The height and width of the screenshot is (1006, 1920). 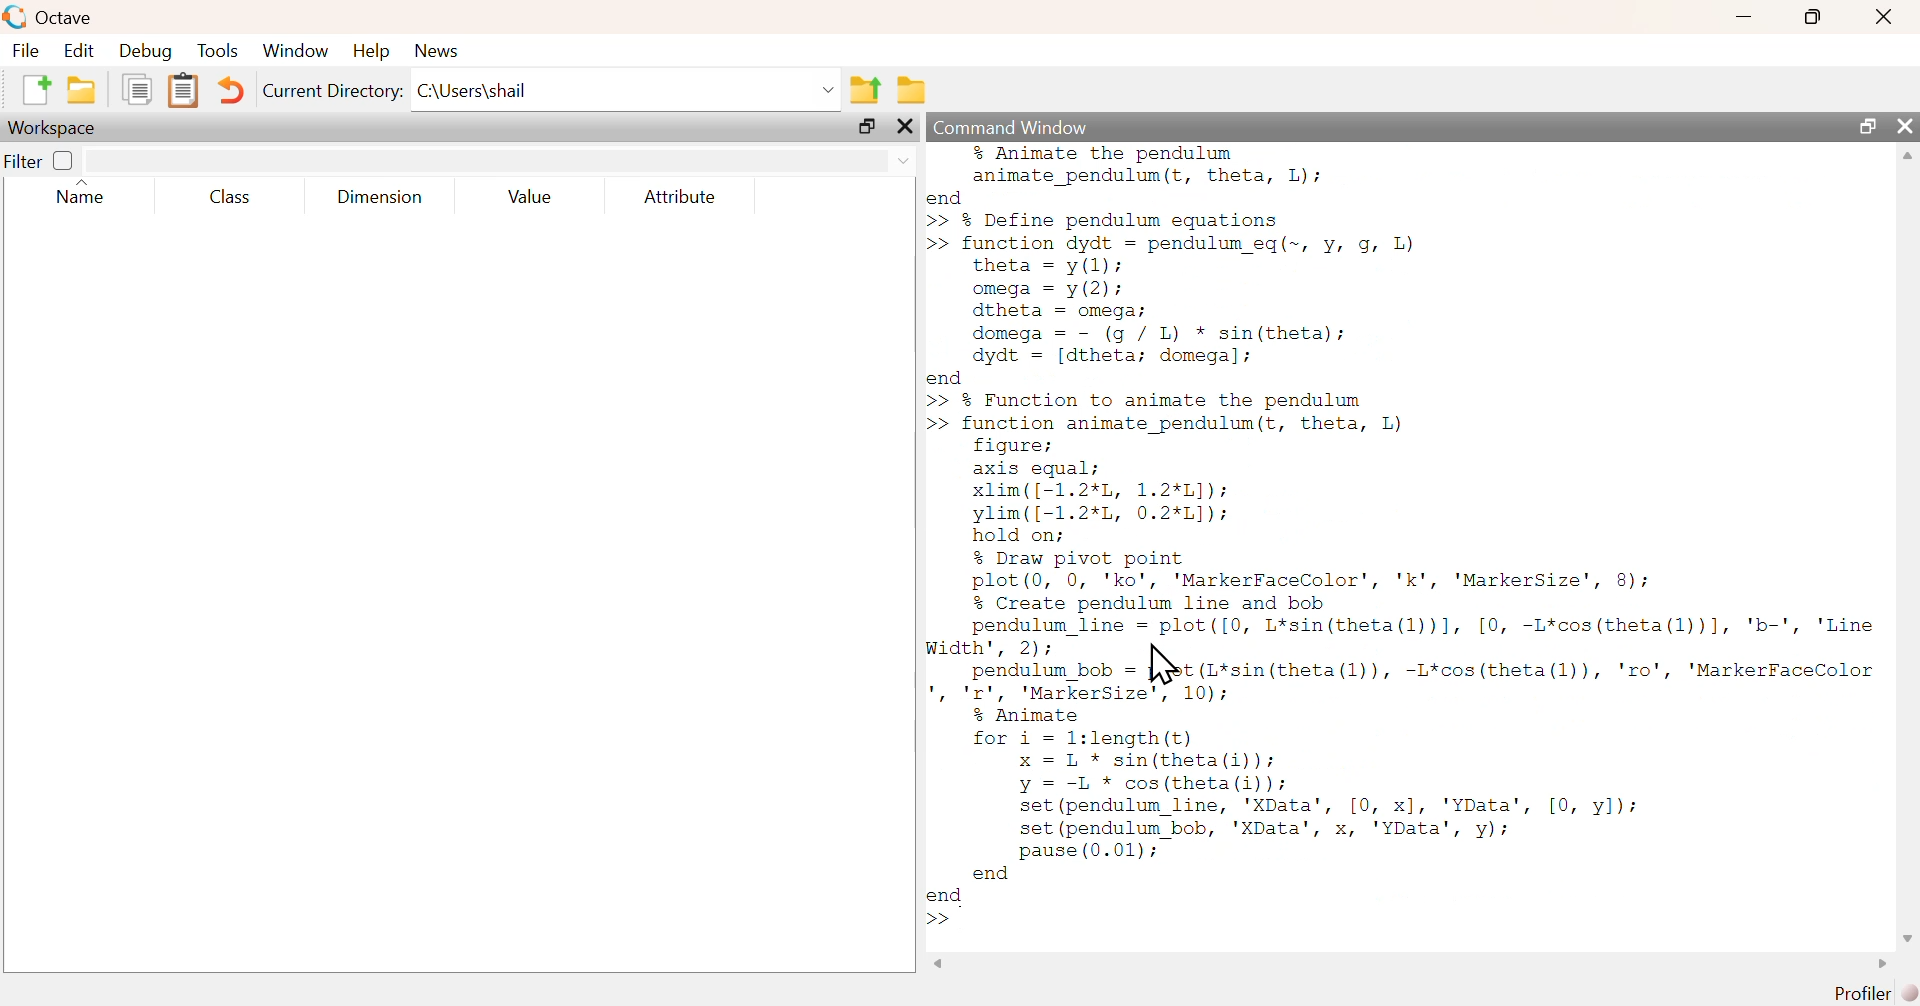 What do you see at coordinates (16, 16) in the screenshot?
I see `logo` at bounding box center [16, 16].